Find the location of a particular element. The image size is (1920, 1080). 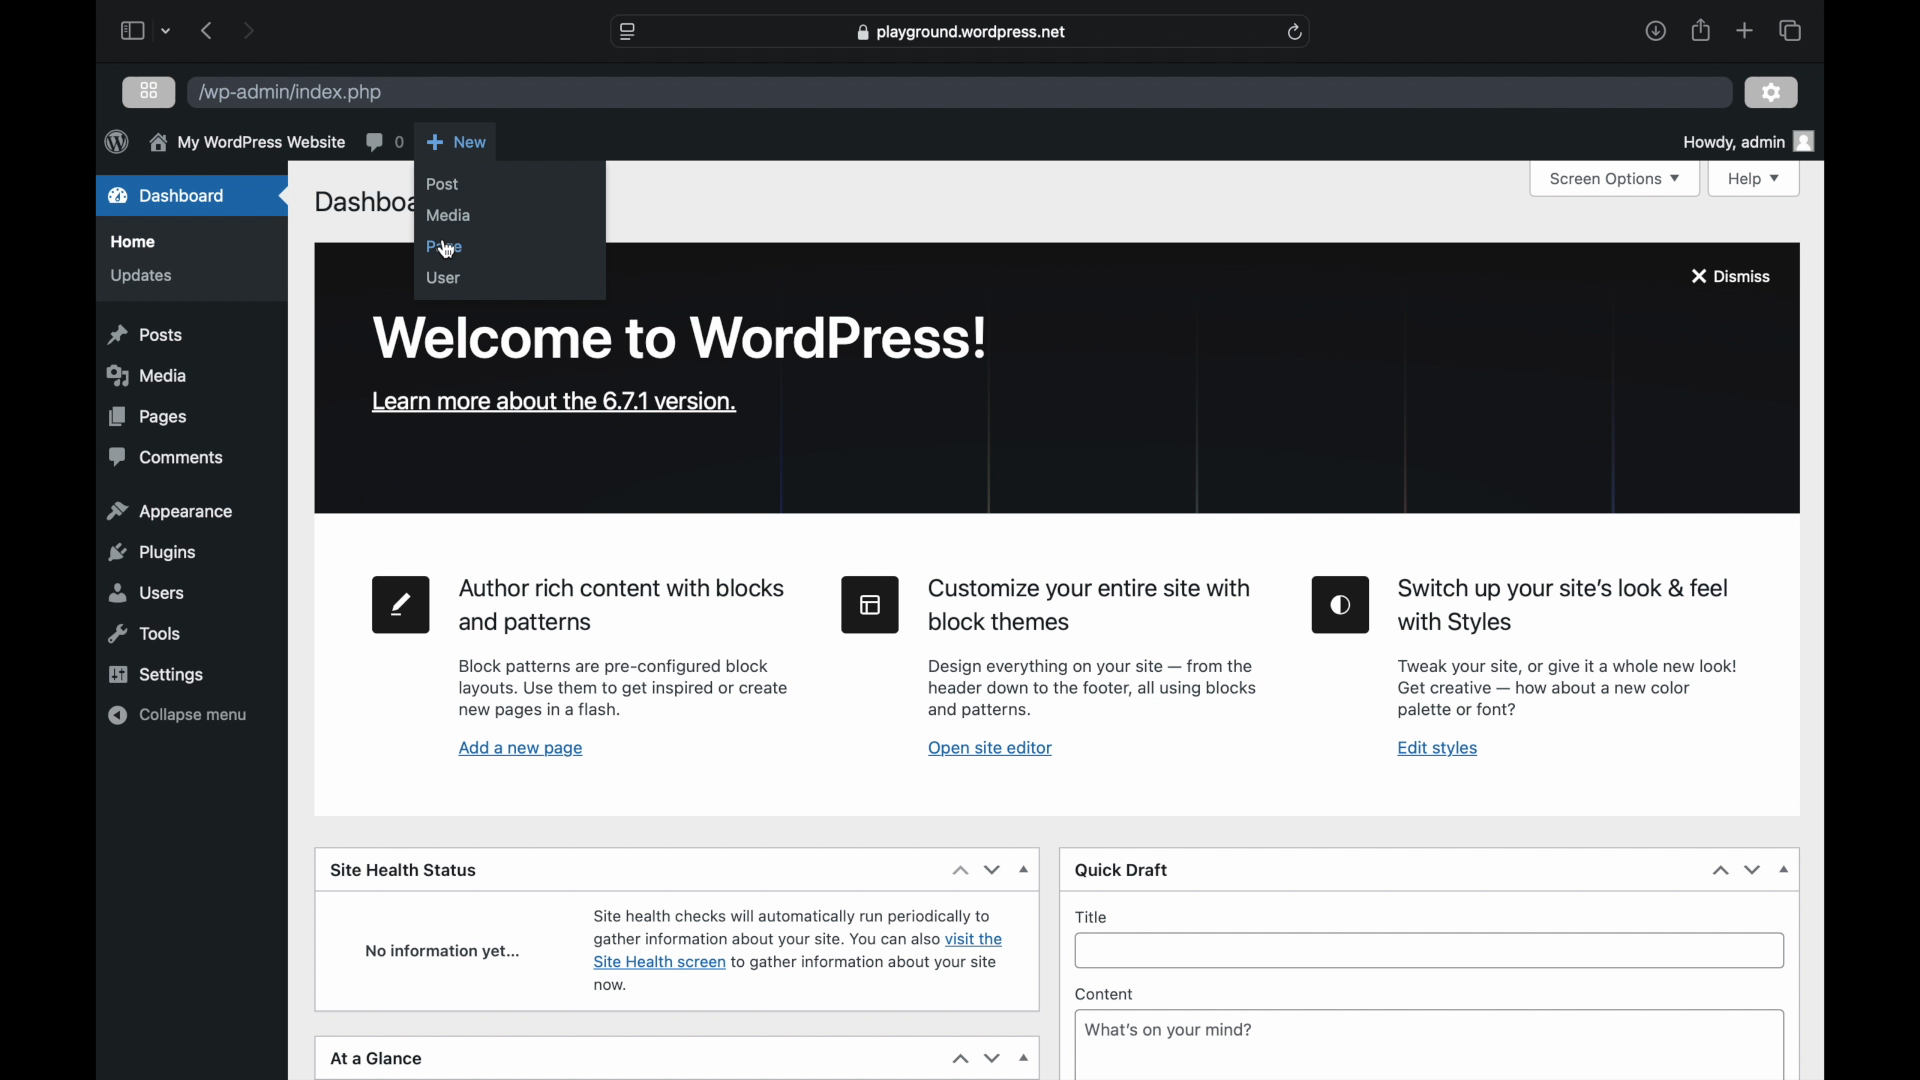

playground.wordpress.net is located at coordinates (963, 32).